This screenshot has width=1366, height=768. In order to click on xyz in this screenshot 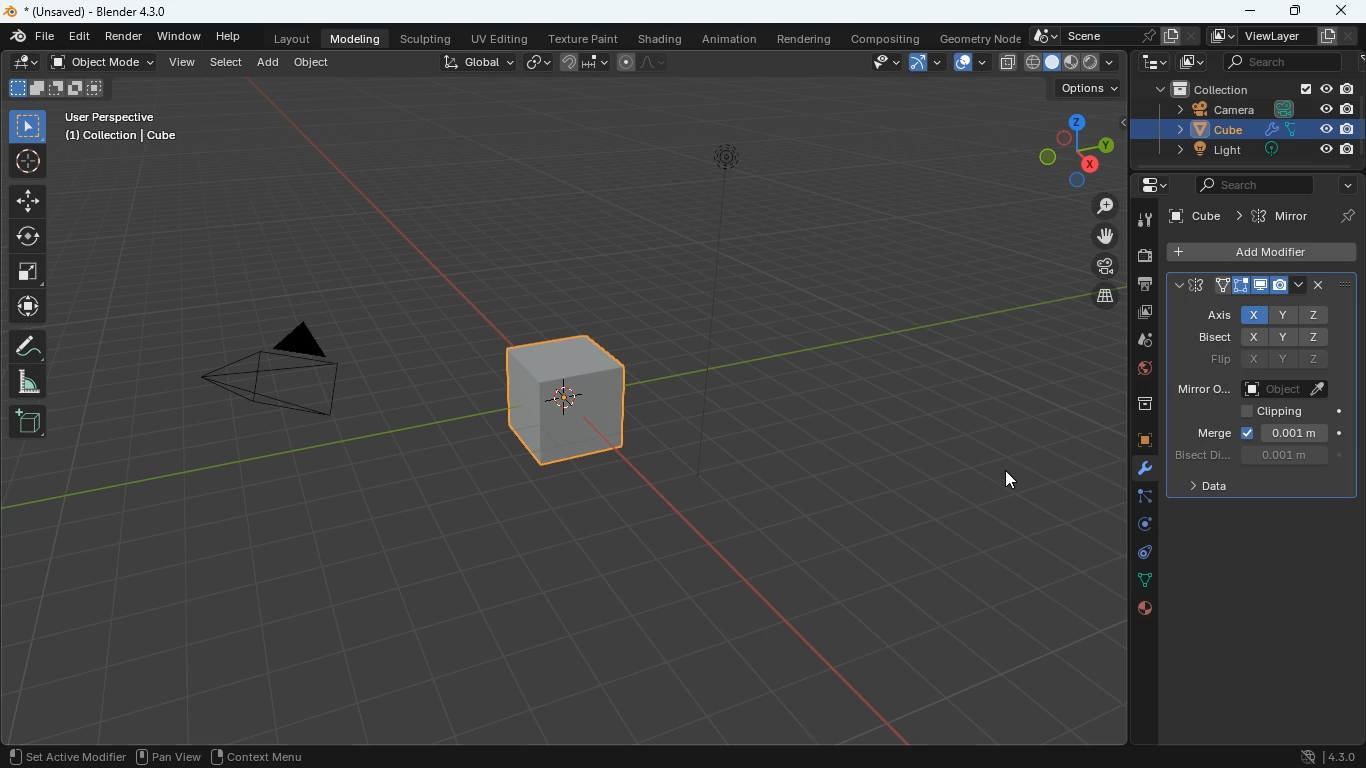, I will do `click(1284, 315)`.